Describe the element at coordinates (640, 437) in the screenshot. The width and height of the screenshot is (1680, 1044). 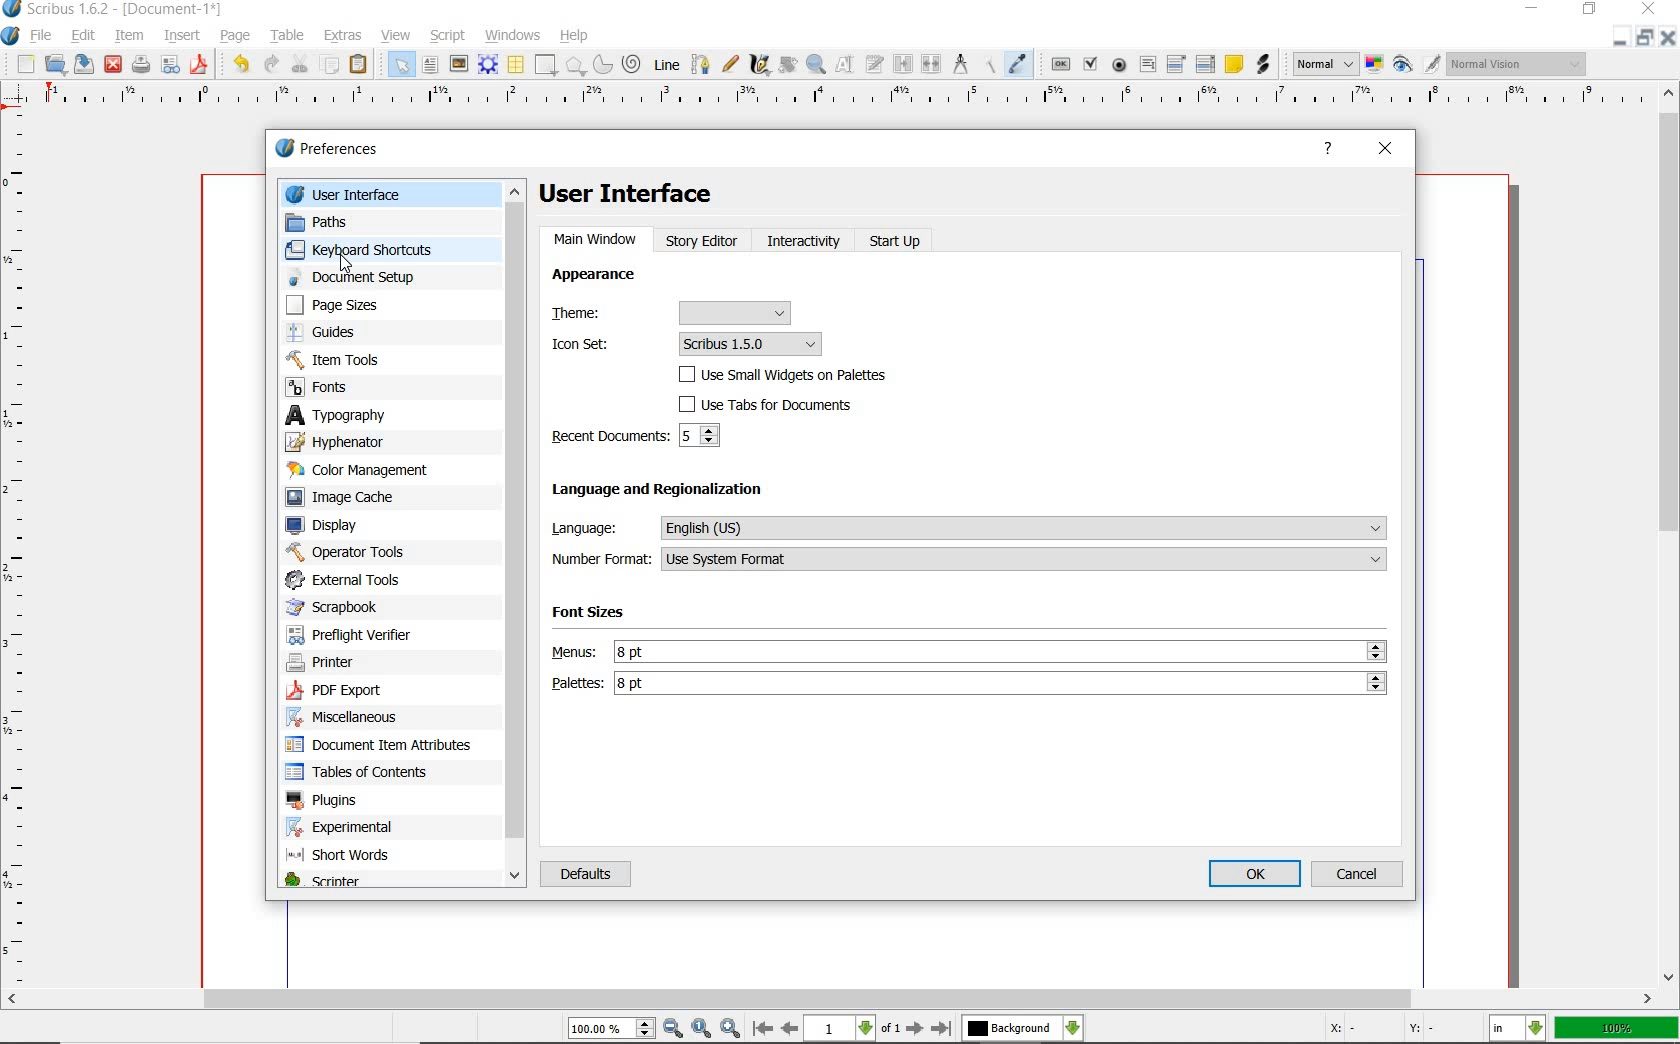
I see `recent documents` at that location.